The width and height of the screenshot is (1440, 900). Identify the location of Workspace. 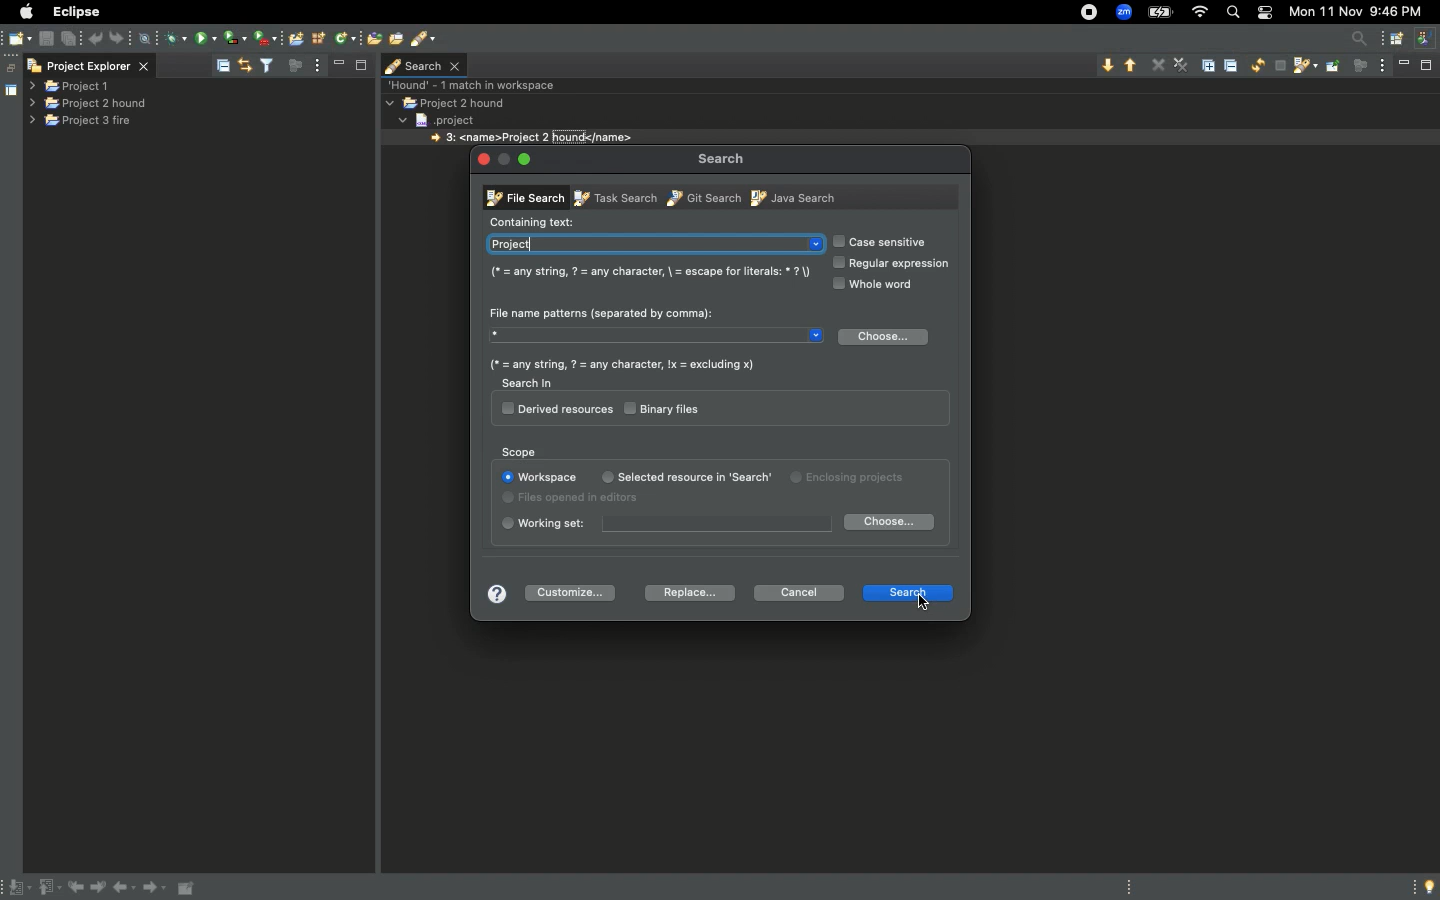
(538, 477).